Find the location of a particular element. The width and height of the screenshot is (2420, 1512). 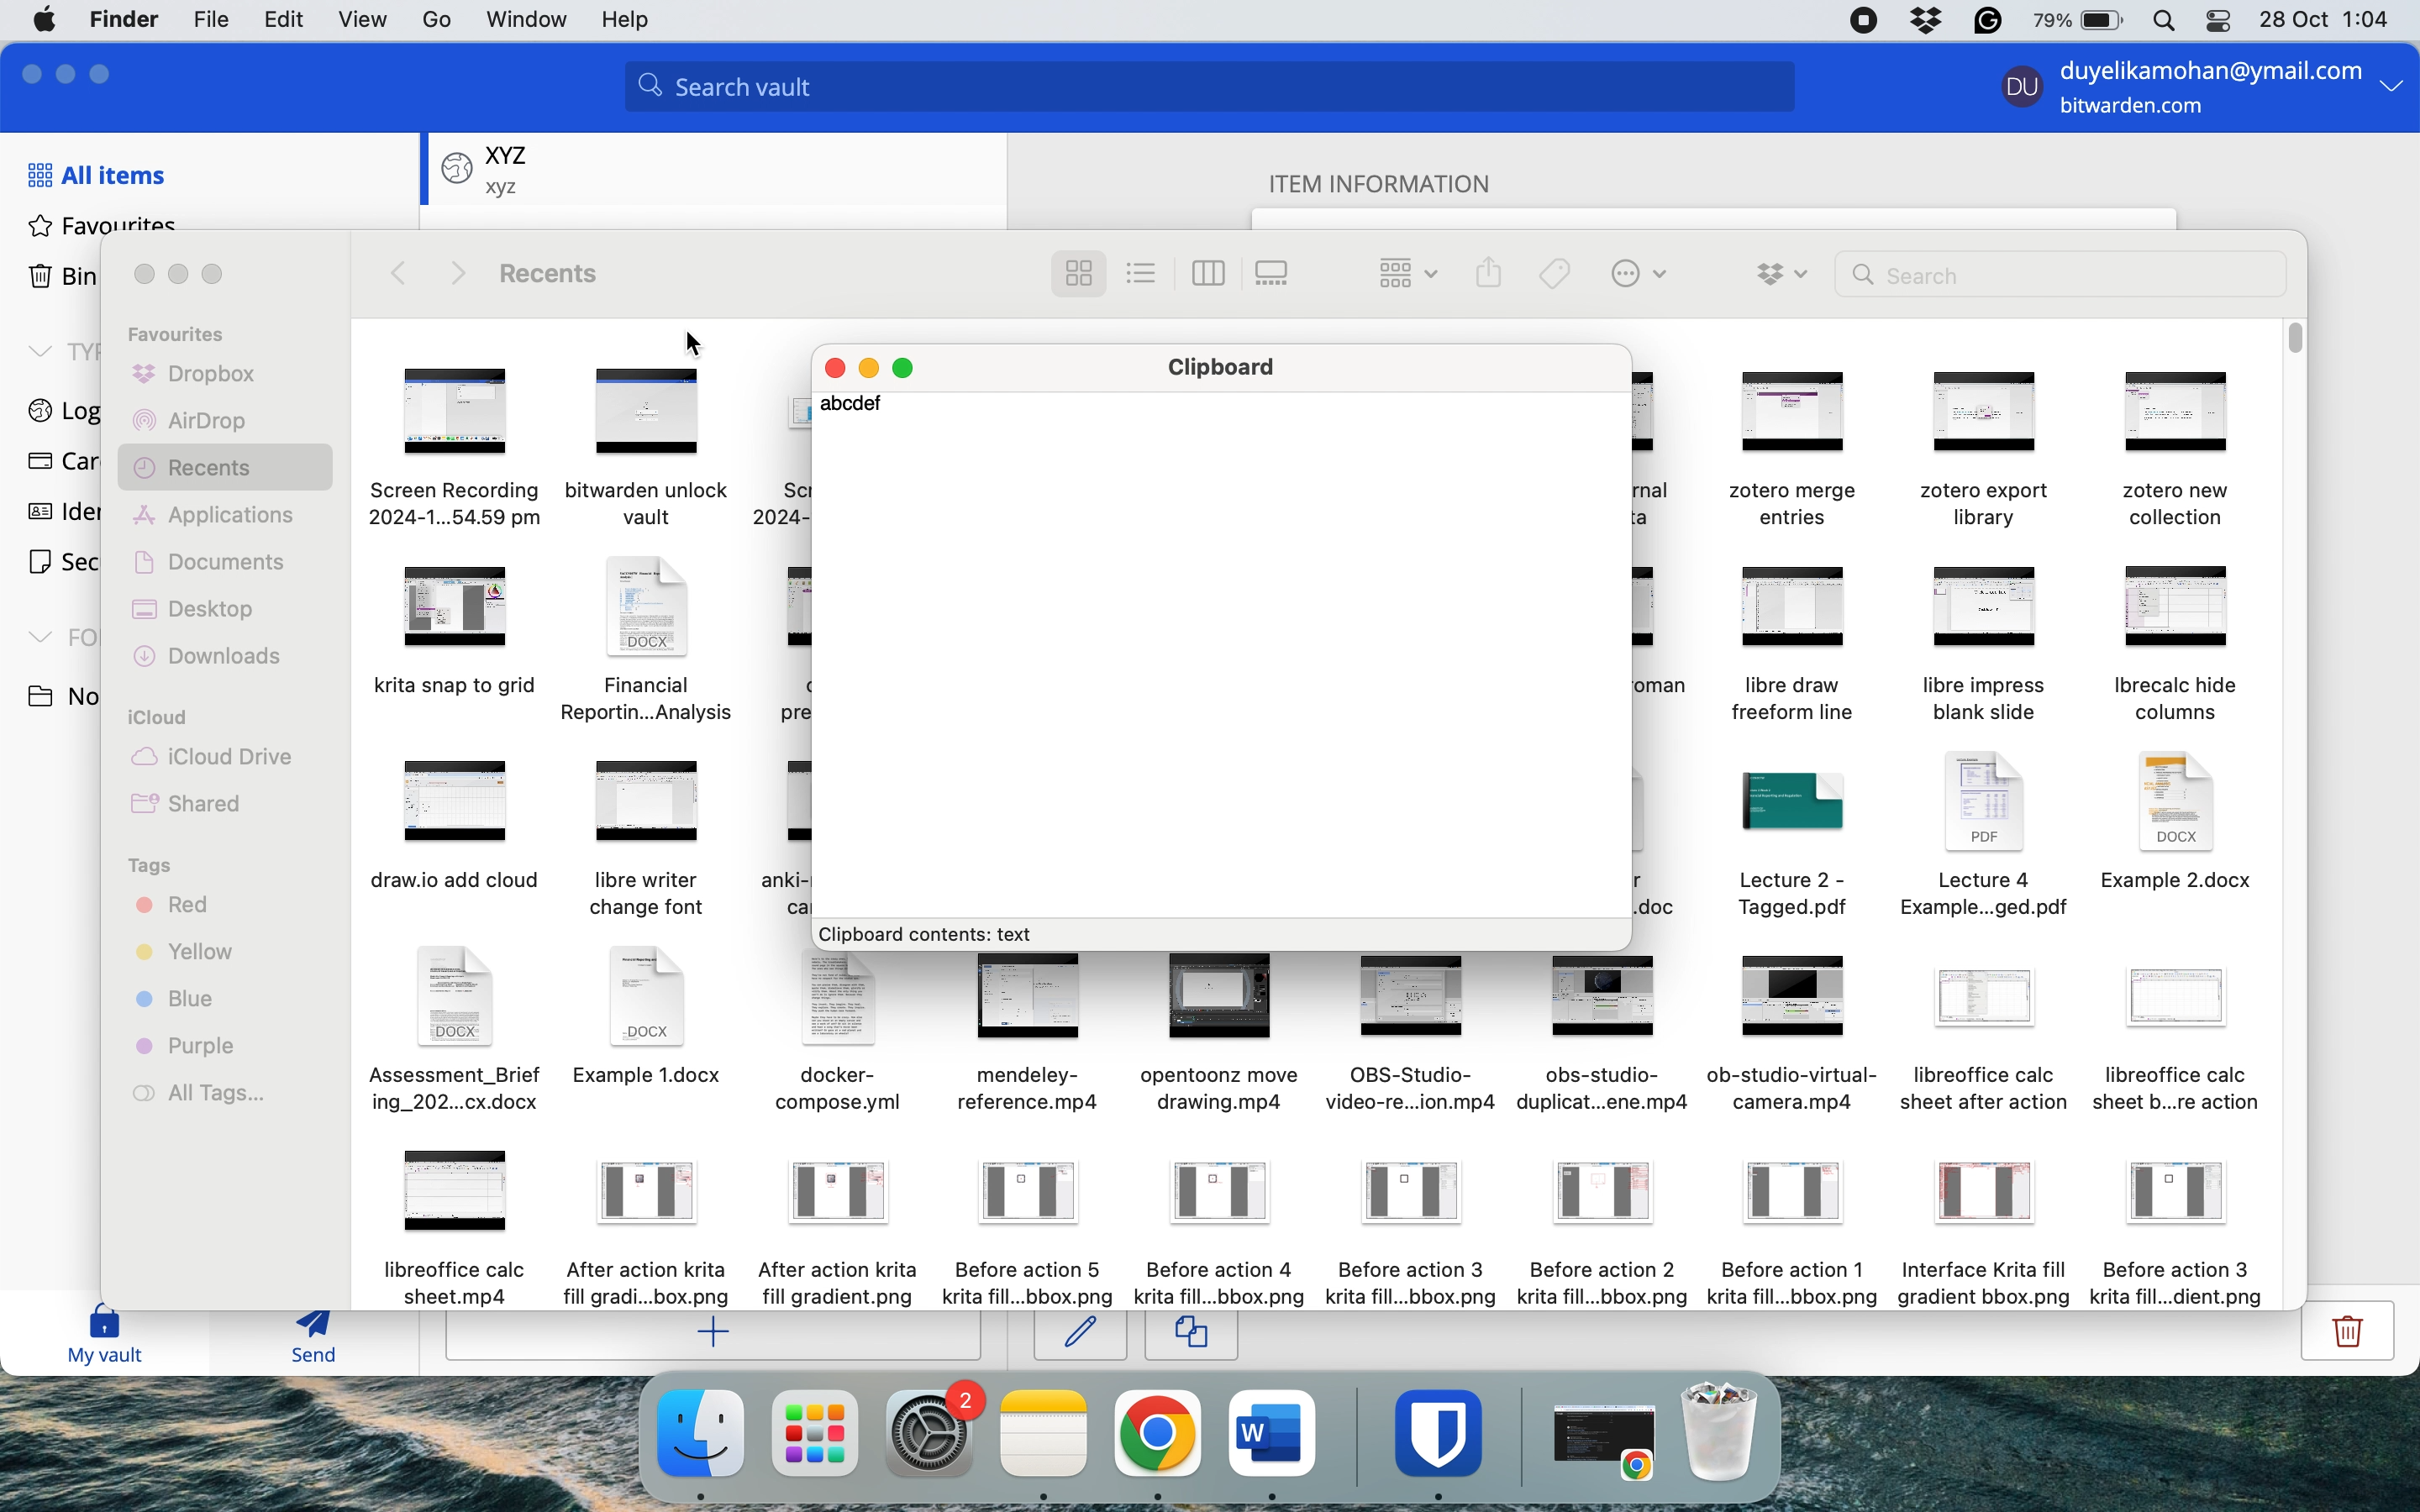

add item is located at coordinates (716, 1337).